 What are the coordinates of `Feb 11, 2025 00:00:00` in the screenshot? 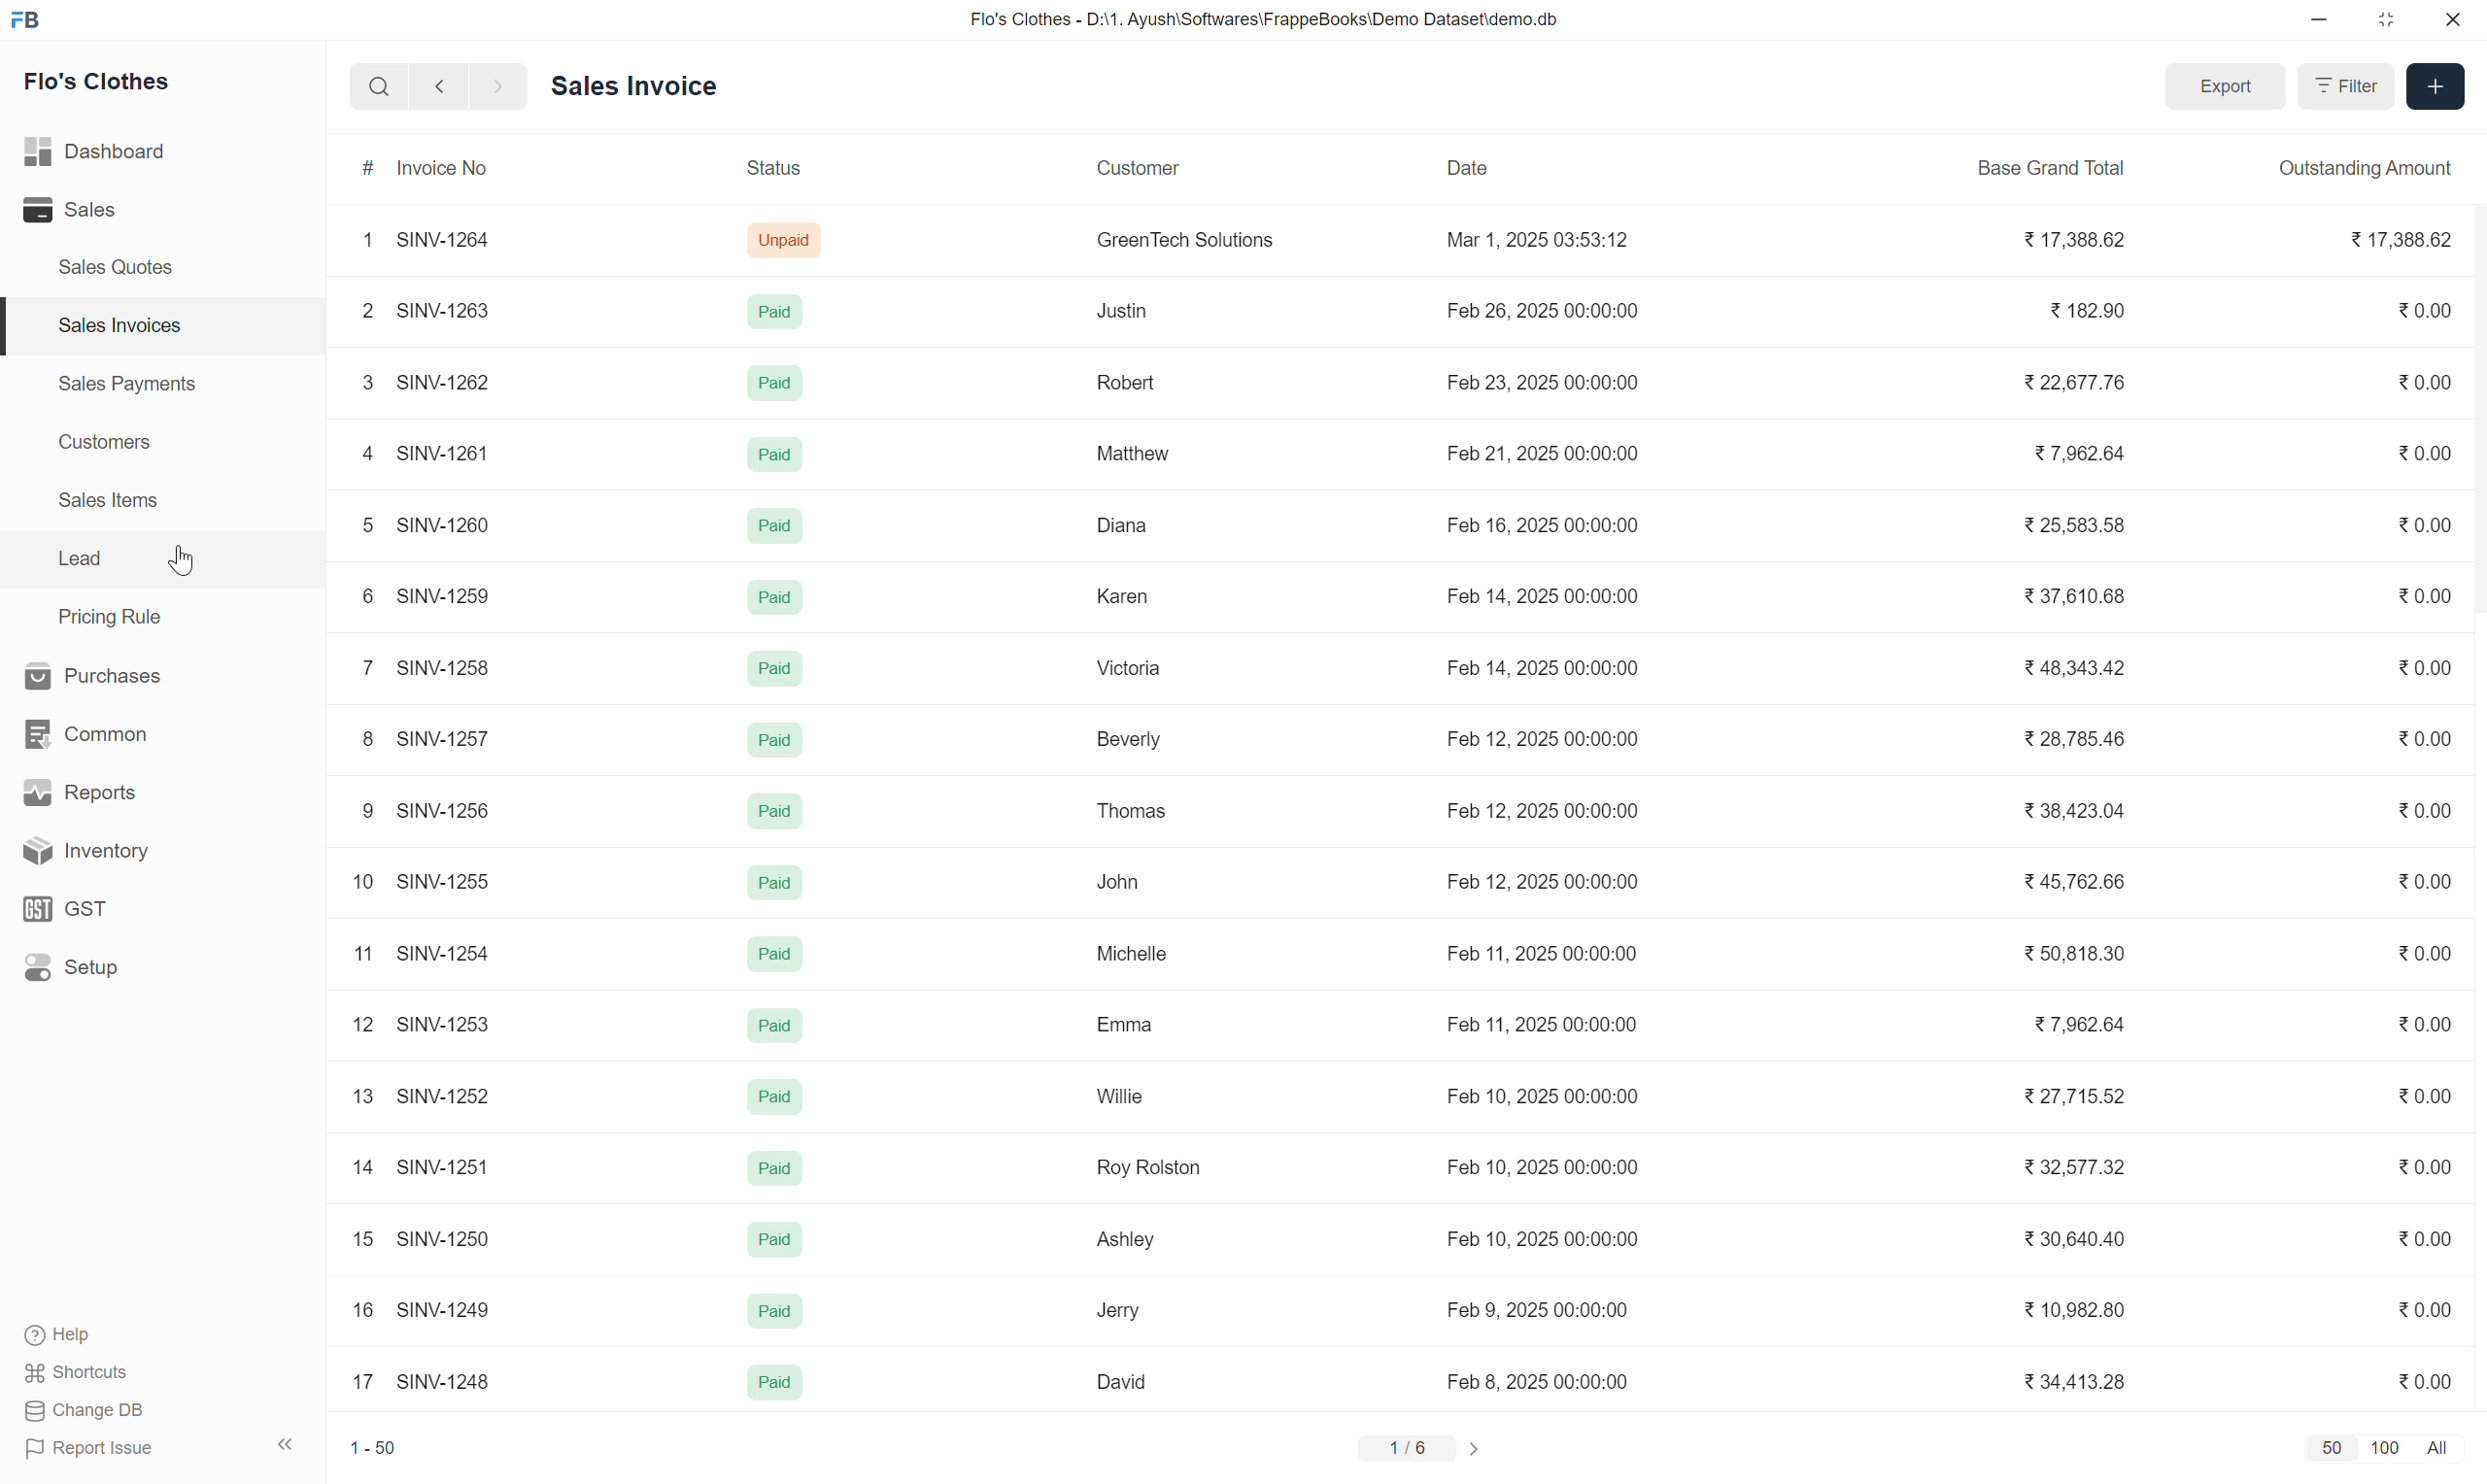 It's located at (1521, 1024).